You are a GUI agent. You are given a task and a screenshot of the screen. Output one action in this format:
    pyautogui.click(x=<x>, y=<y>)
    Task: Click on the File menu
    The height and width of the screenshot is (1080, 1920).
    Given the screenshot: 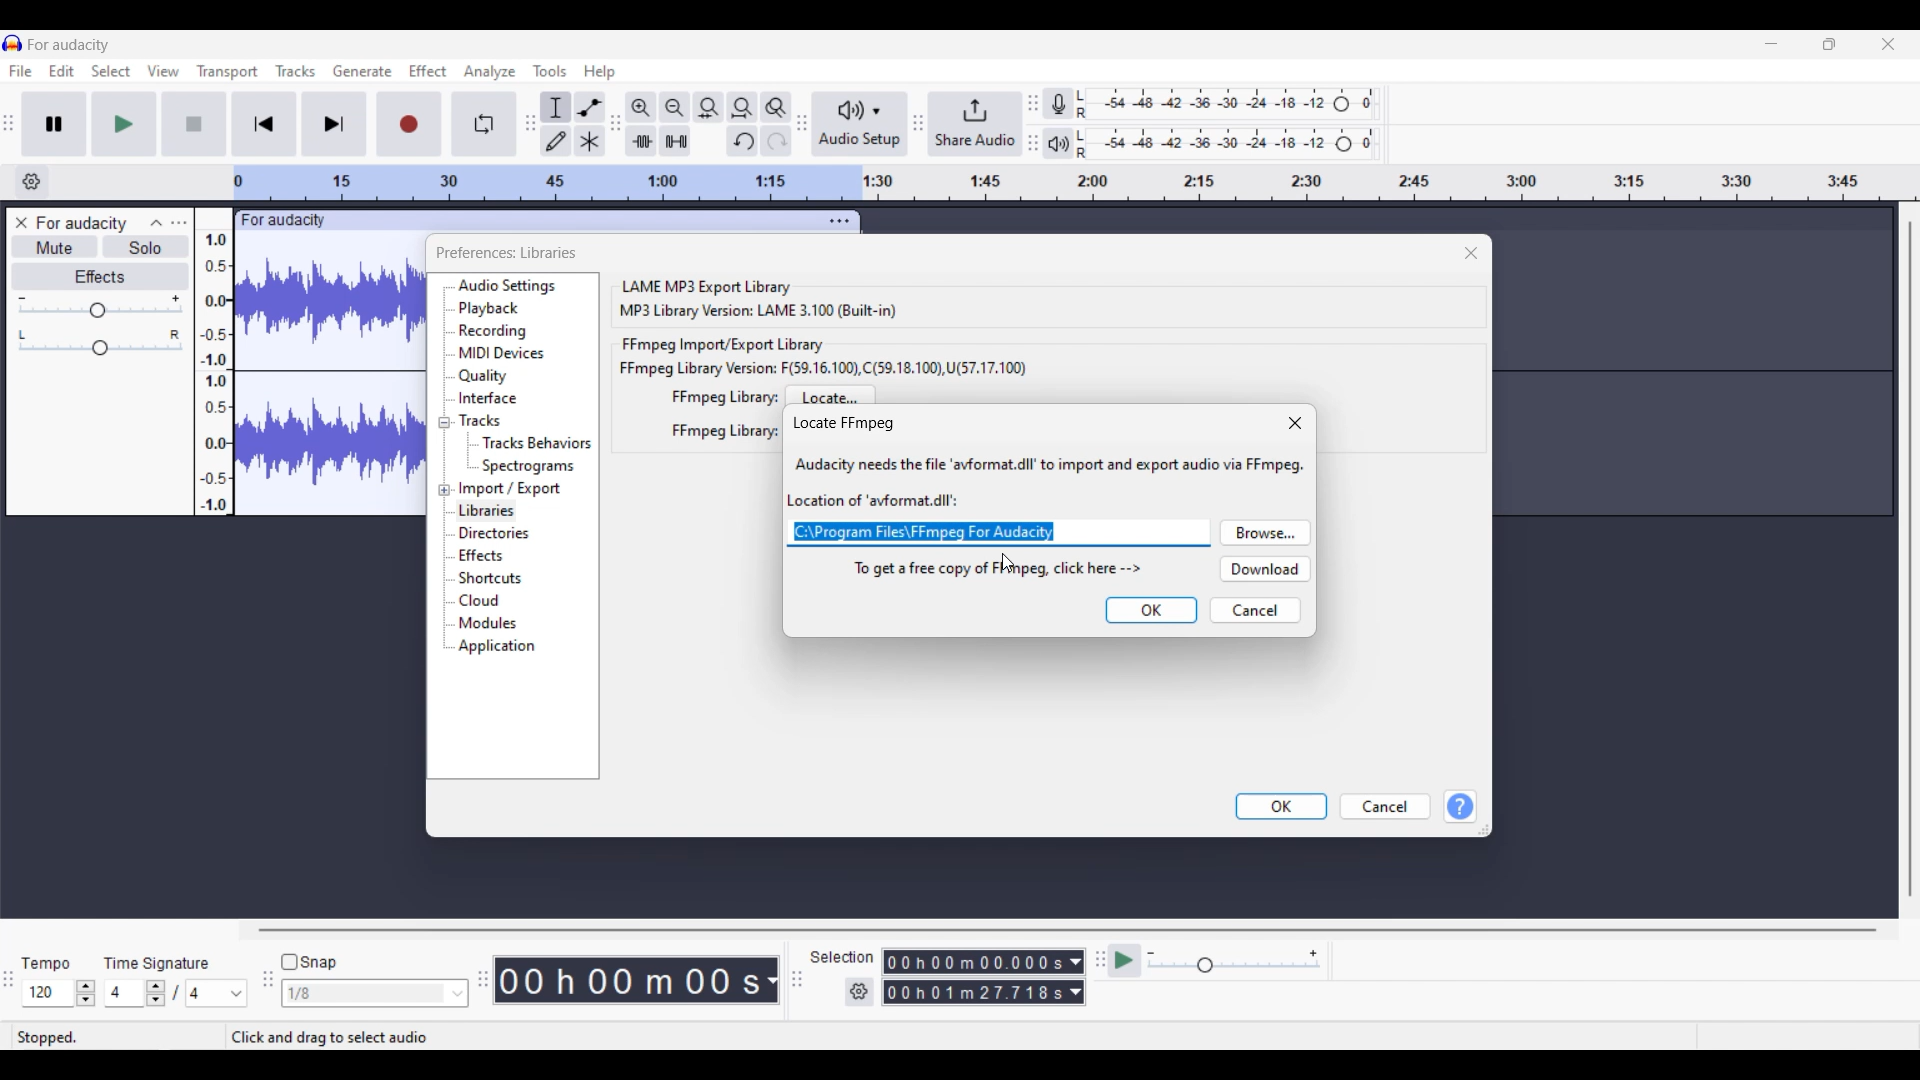 What is the action you would take?
    pyautogui.click(x=20, y=71)
    